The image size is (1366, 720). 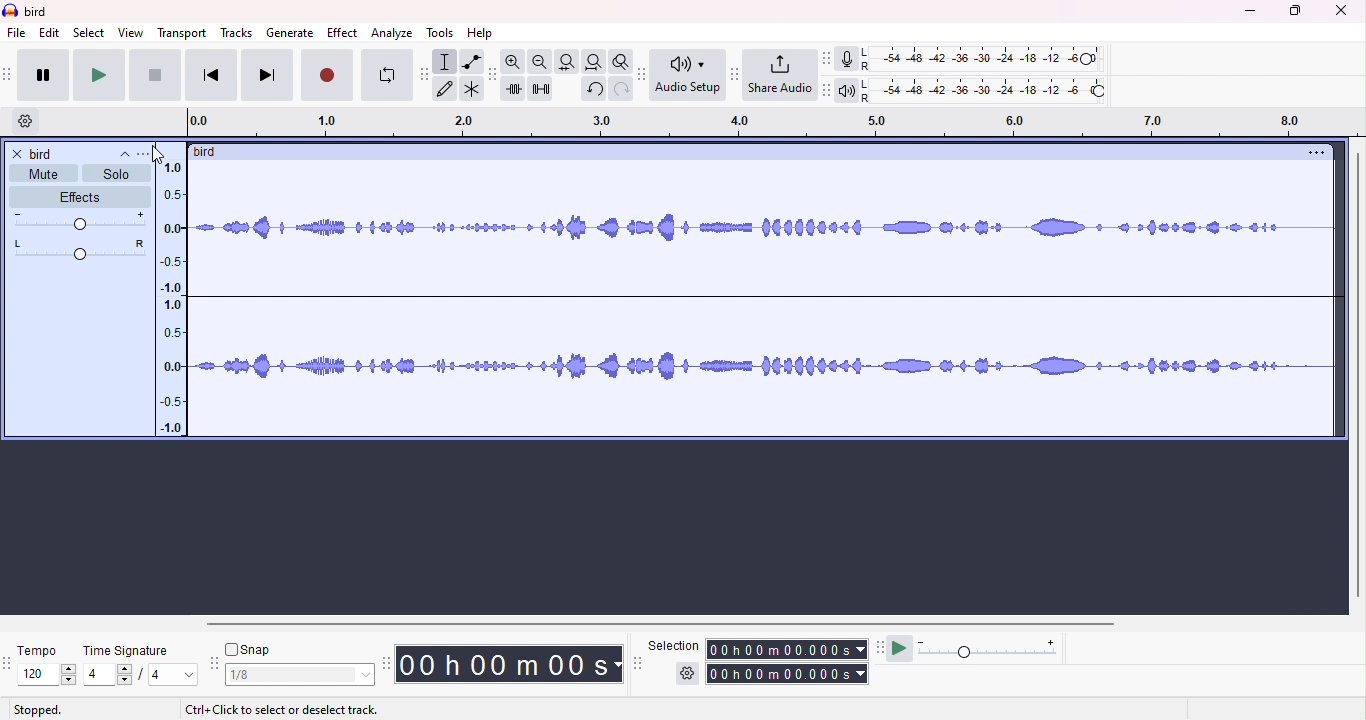 I want to click on transport, so click(x=182, y=33).